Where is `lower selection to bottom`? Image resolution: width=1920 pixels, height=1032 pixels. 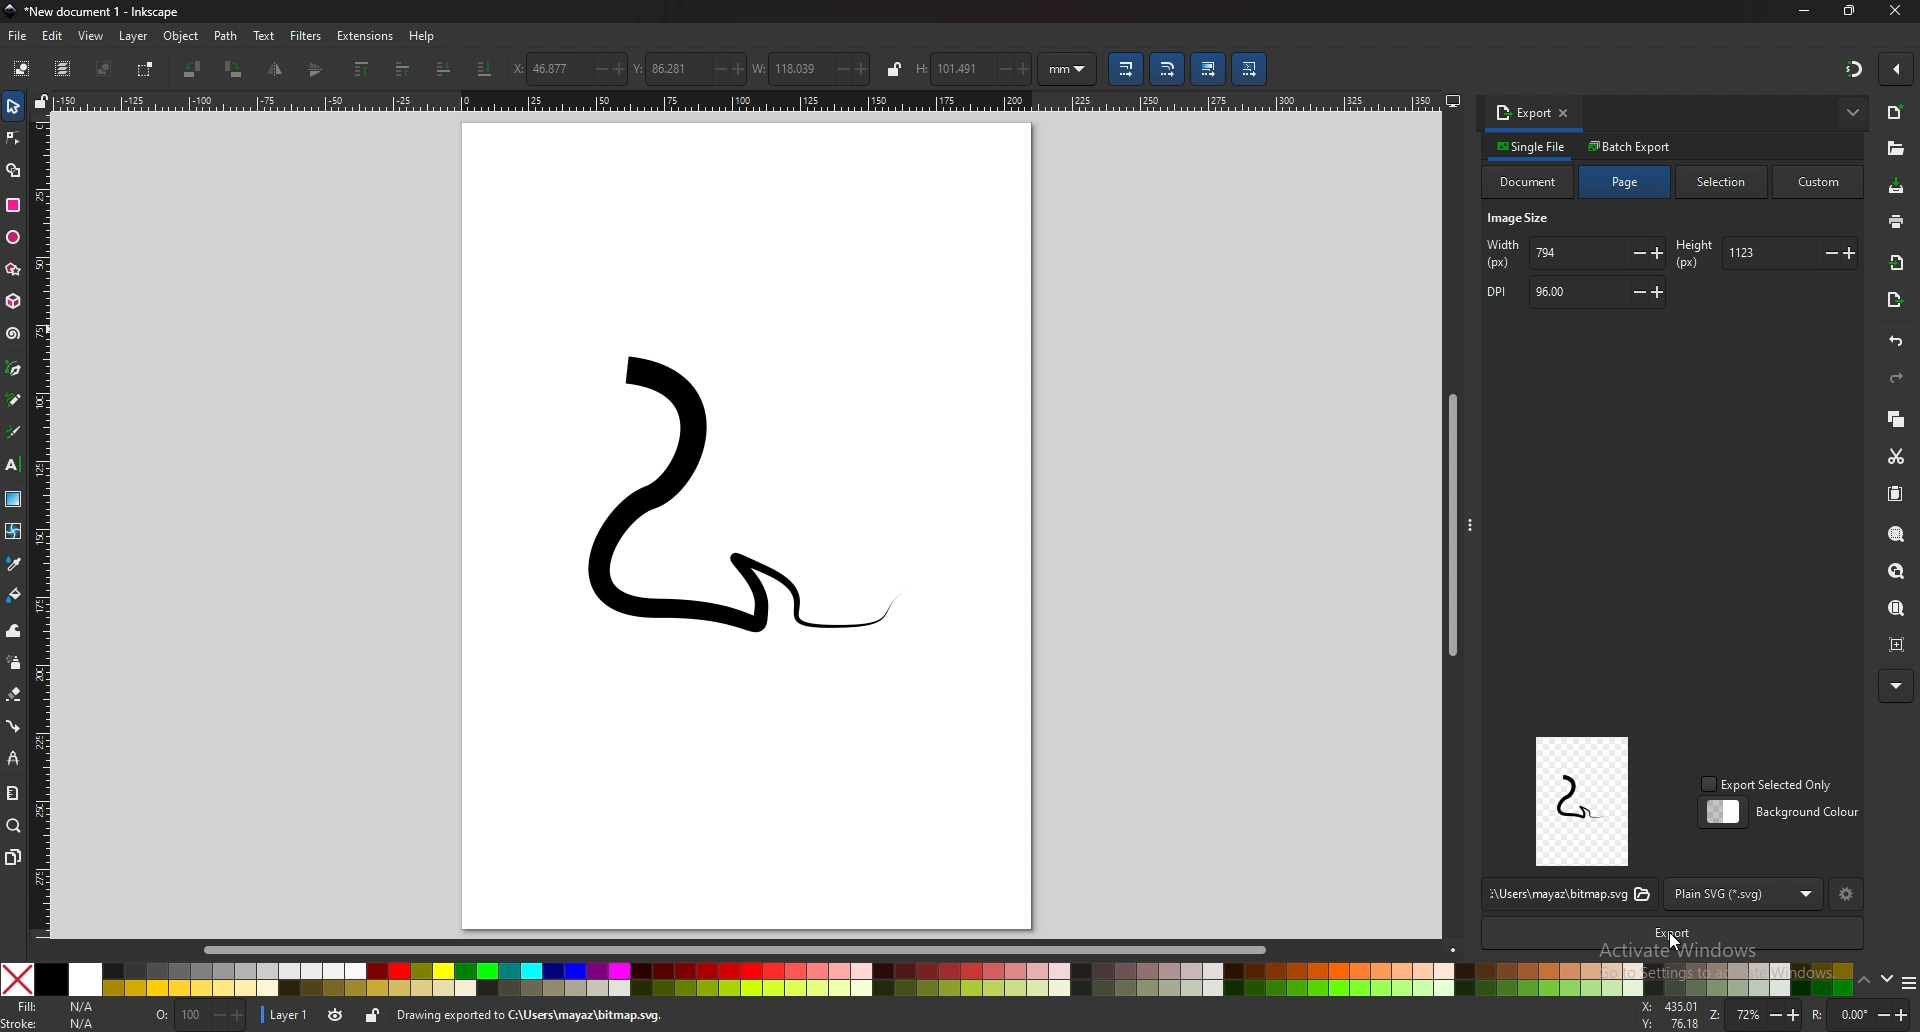
lower selection to bottom is located at coordinates (485, 68).